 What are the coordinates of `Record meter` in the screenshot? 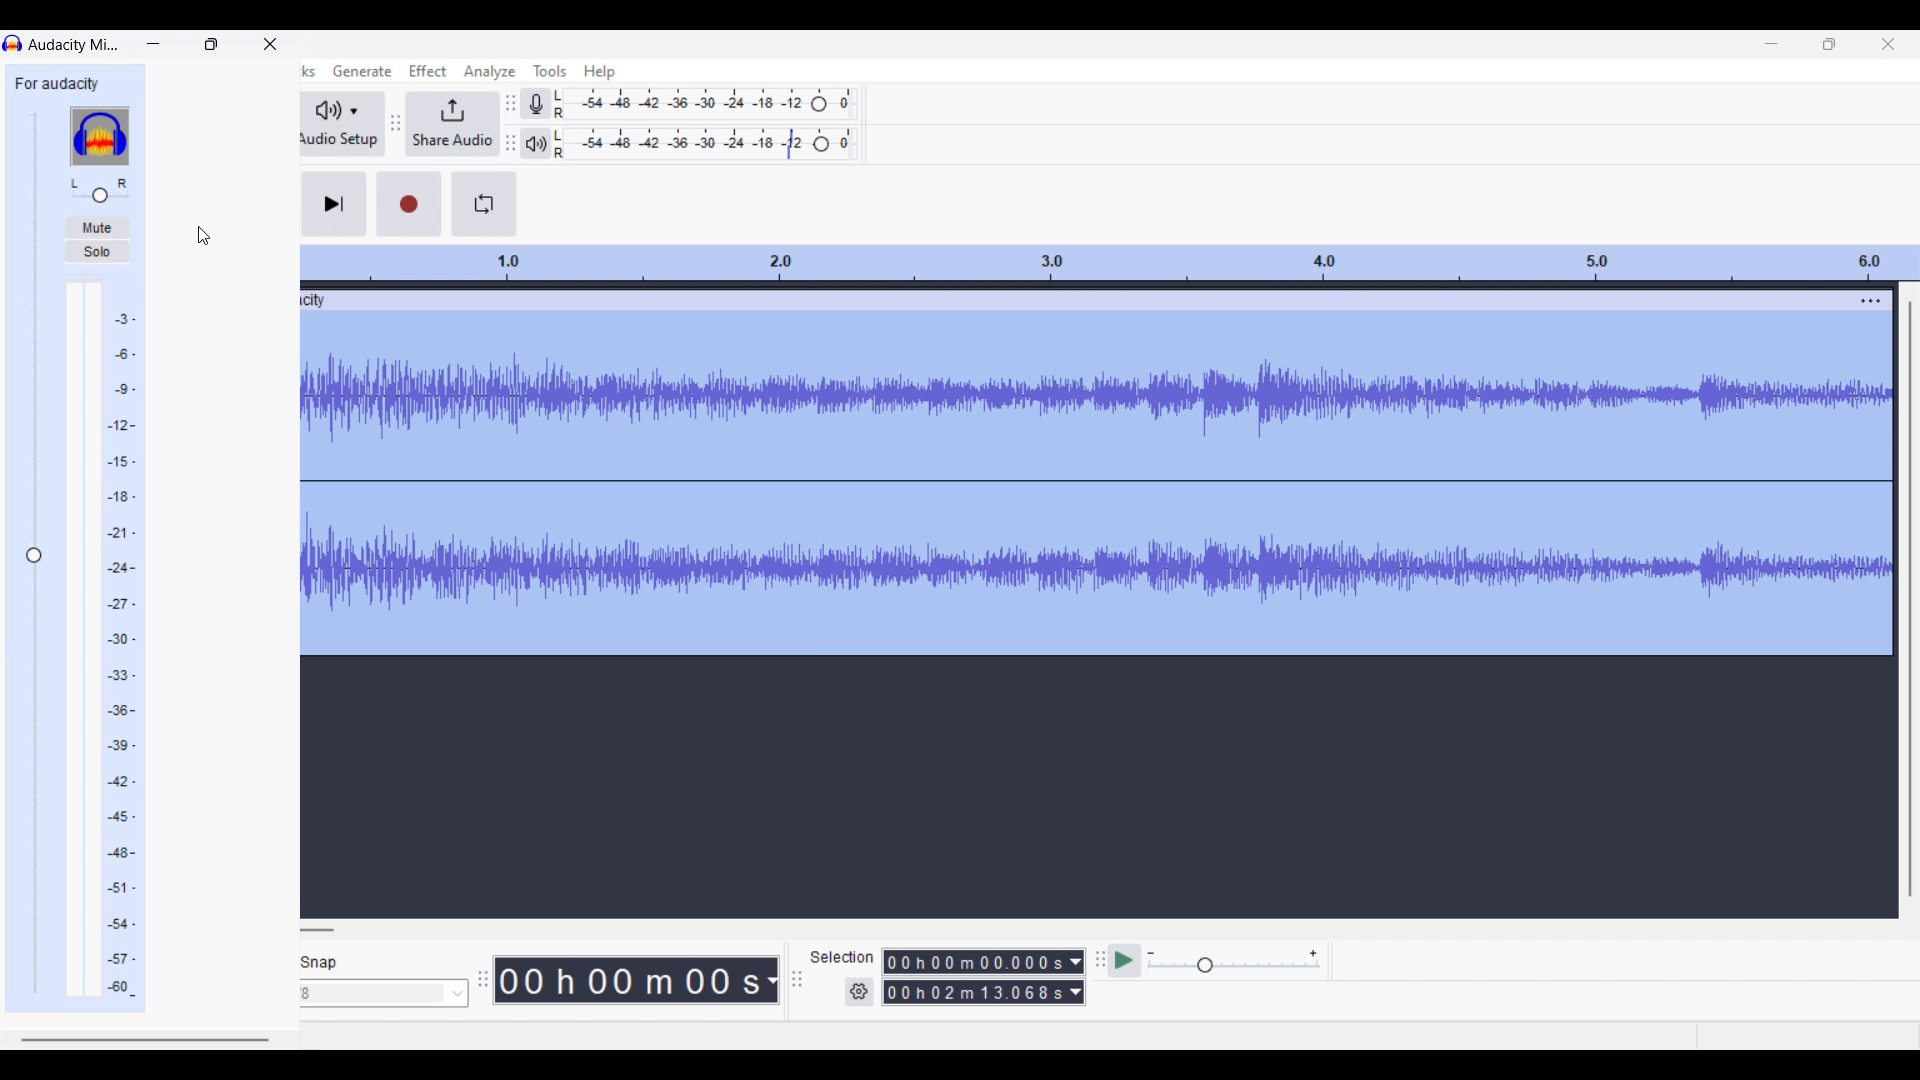 It's located at (534, 104).